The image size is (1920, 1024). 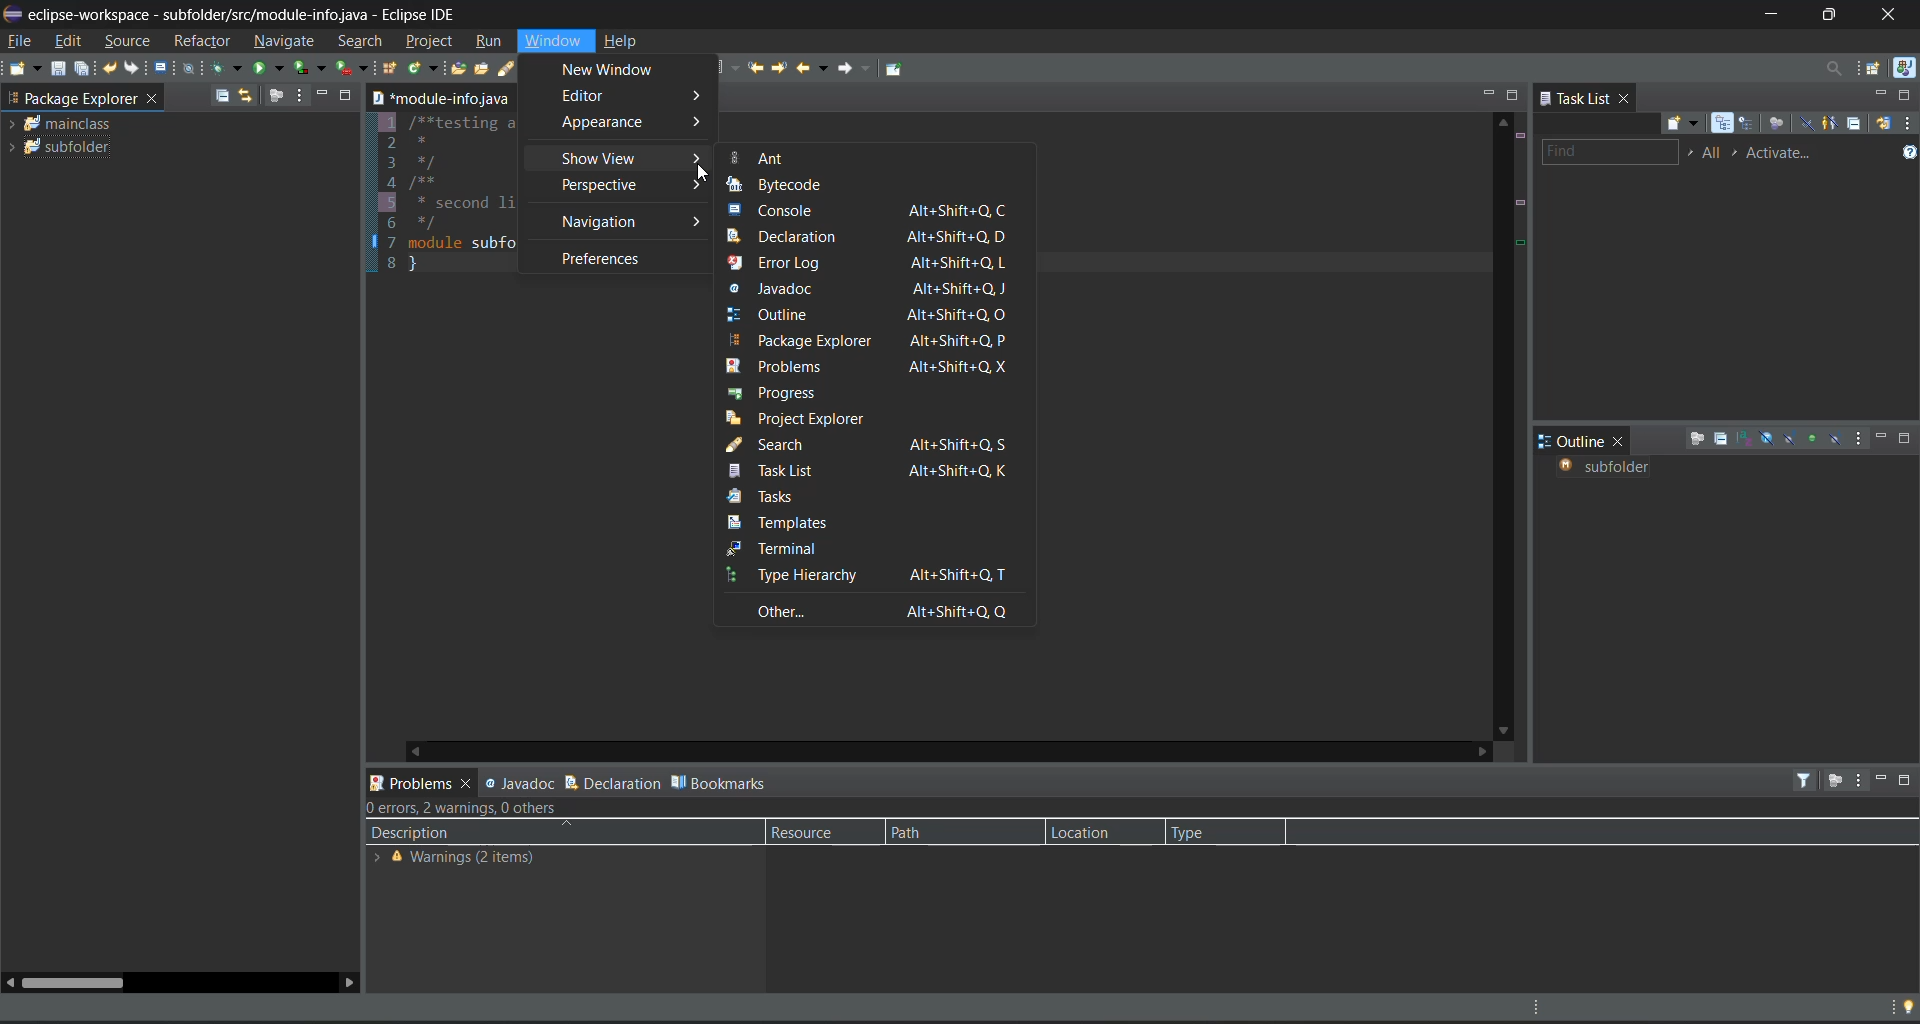 What do you see at coordinates (894, 69) in the screenshot?
I see `pin editor` at bounding box center [894, 69].